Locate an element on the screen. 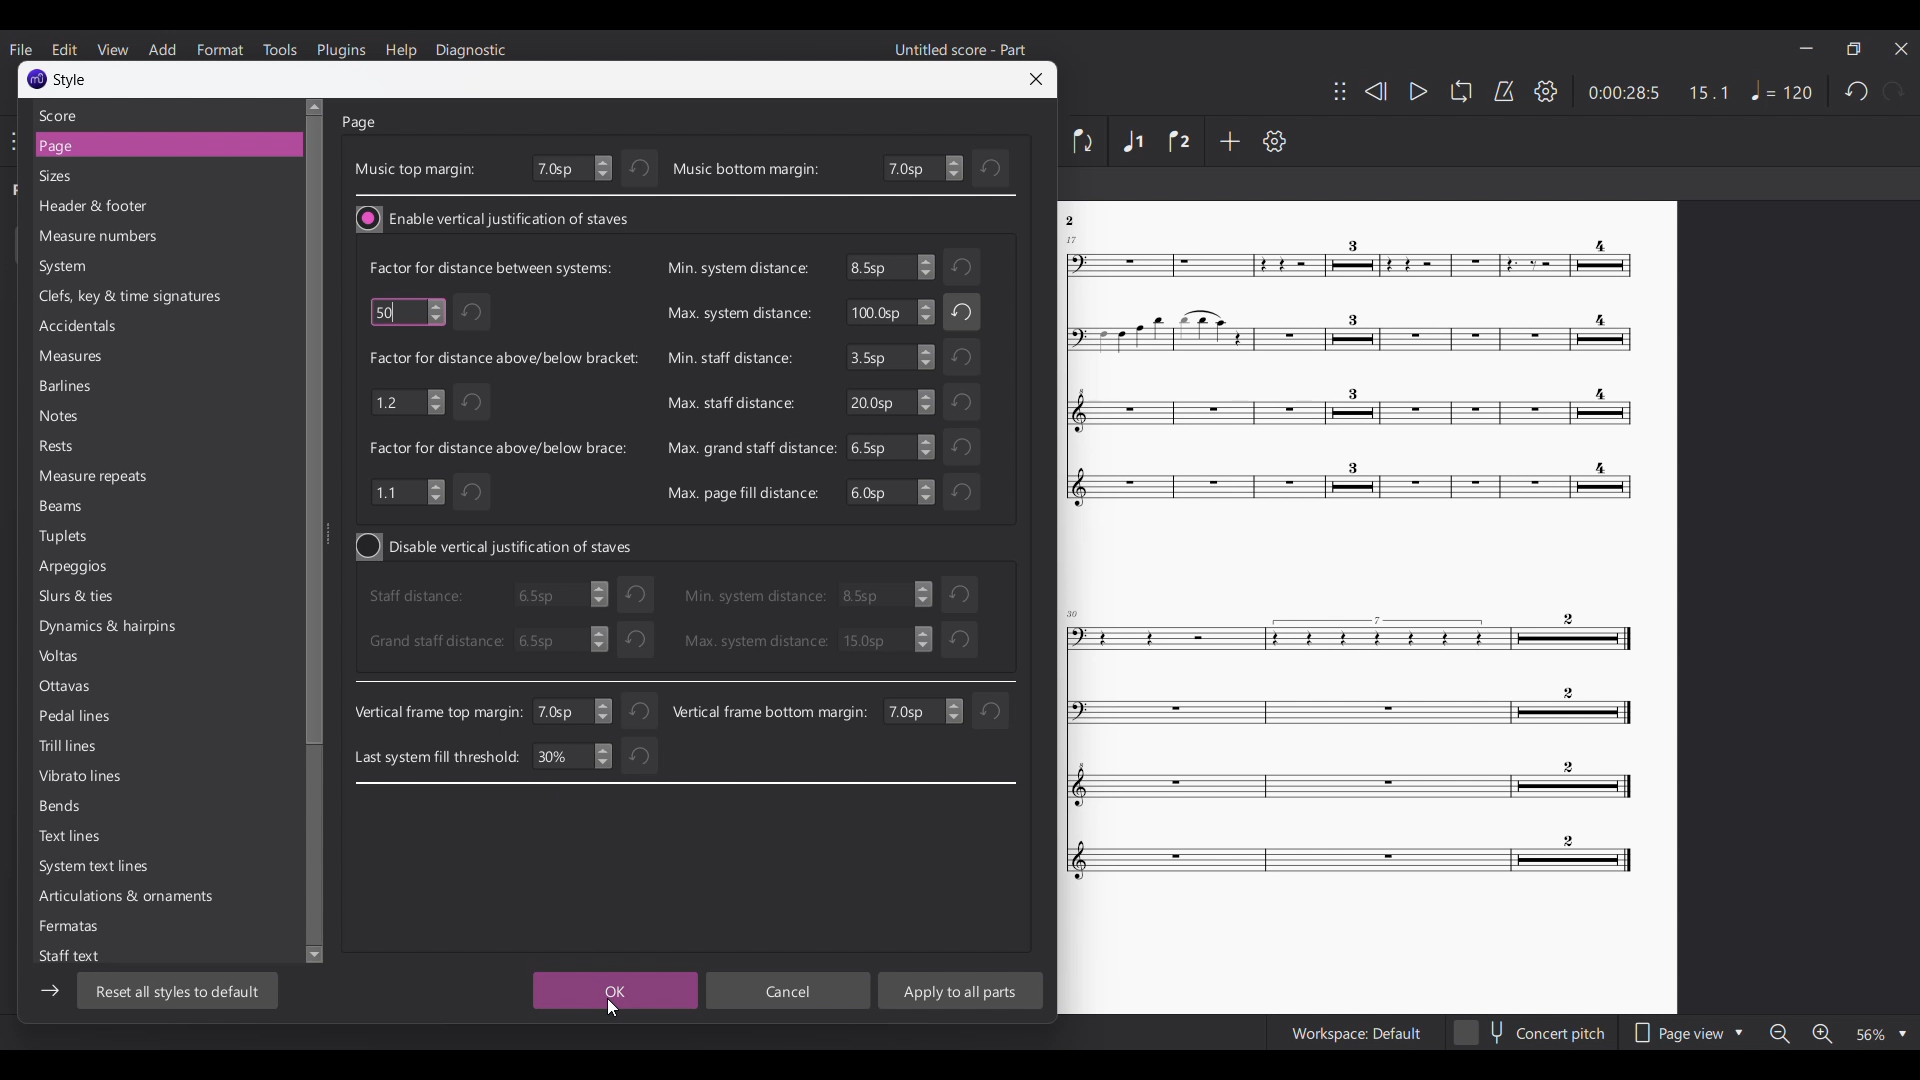 This screenshot has height=1080, width=1920. Page is located at coordinates (361, 123).